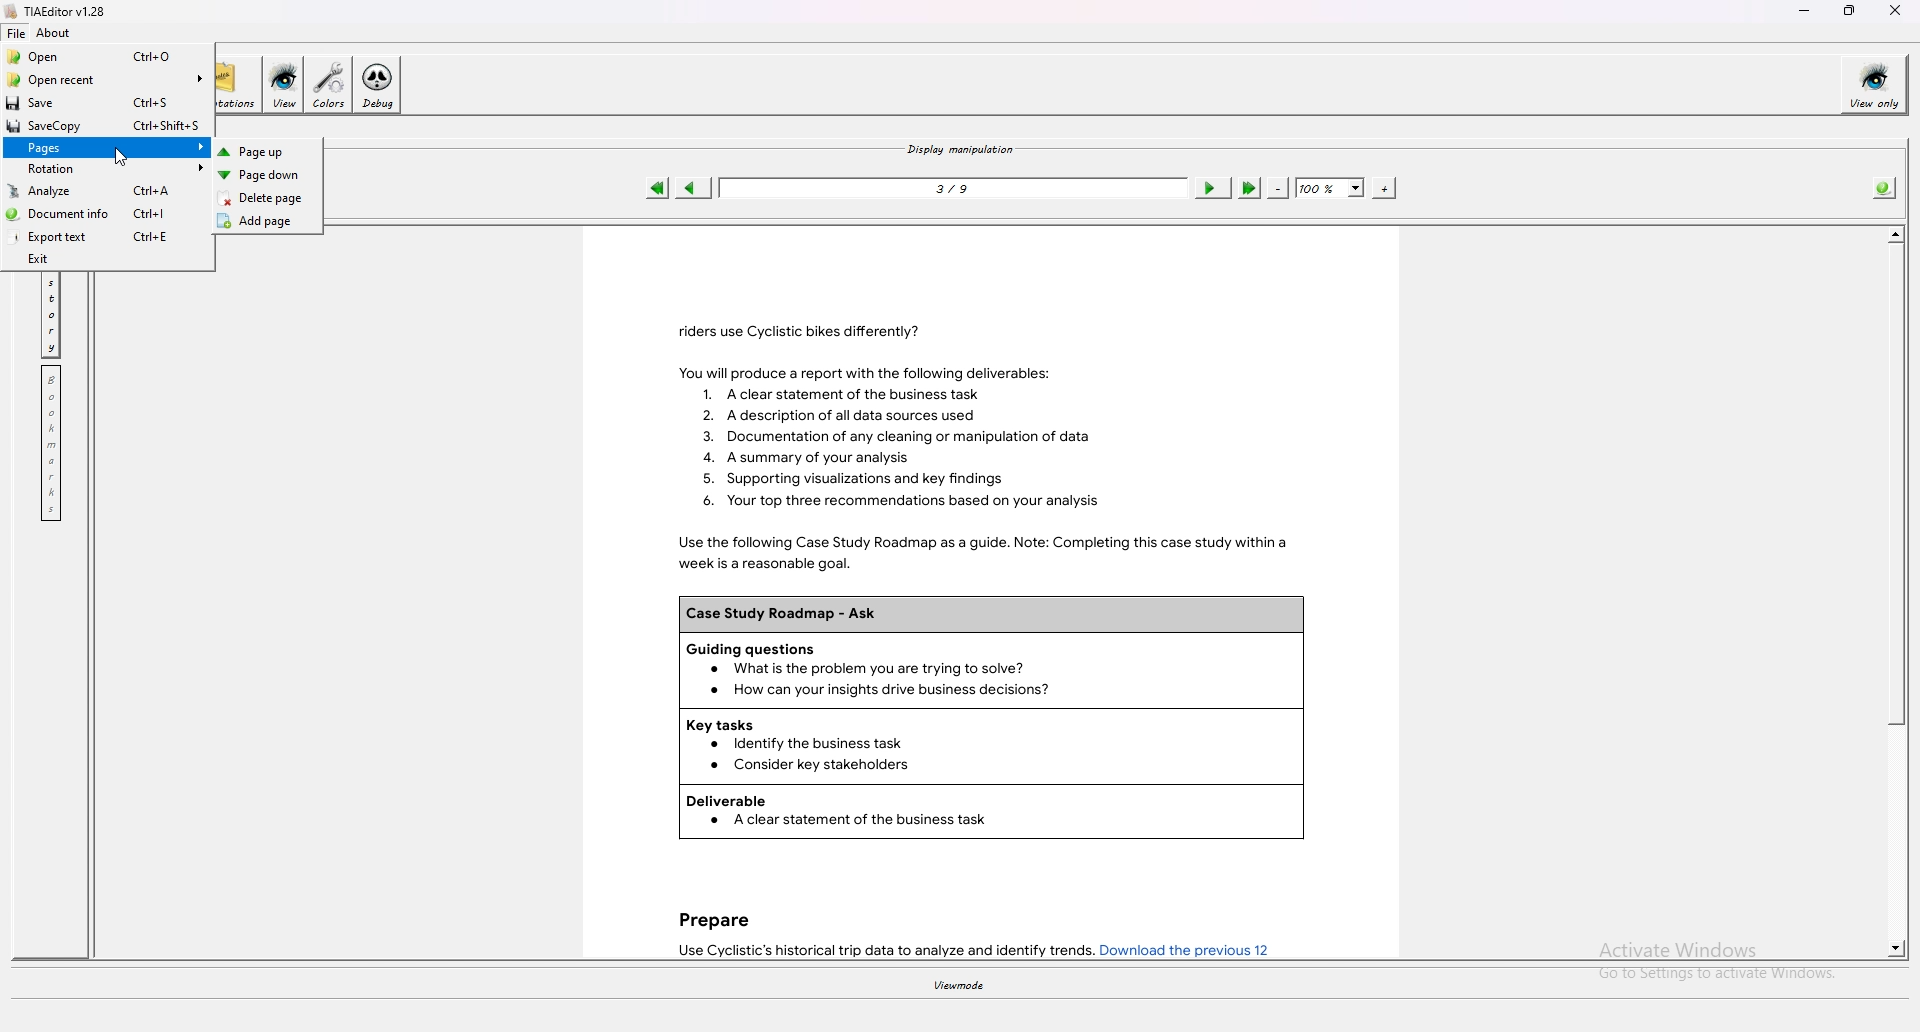 Image resolution: width=1920 pixels, height=1032 pixels. I want to click on Save Ctrl+S, so click(106, 102).